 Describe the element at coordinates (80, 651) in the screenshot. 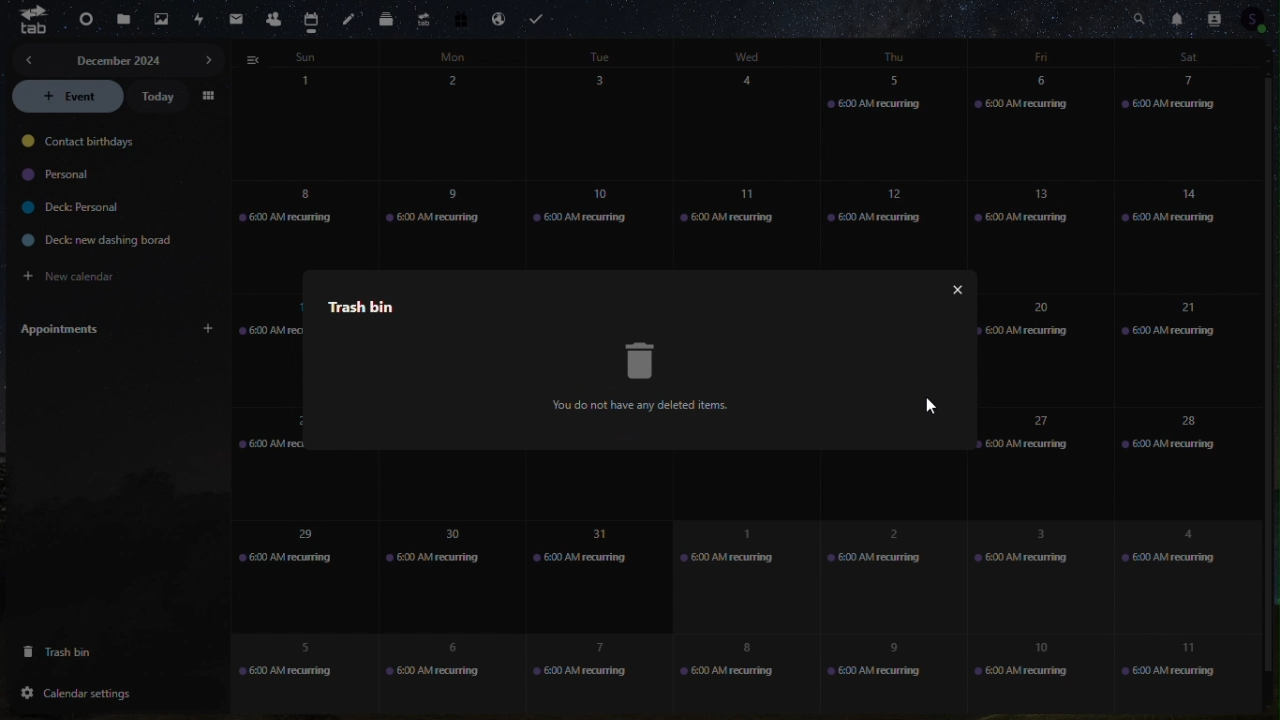

I see `trash bin` at that location.